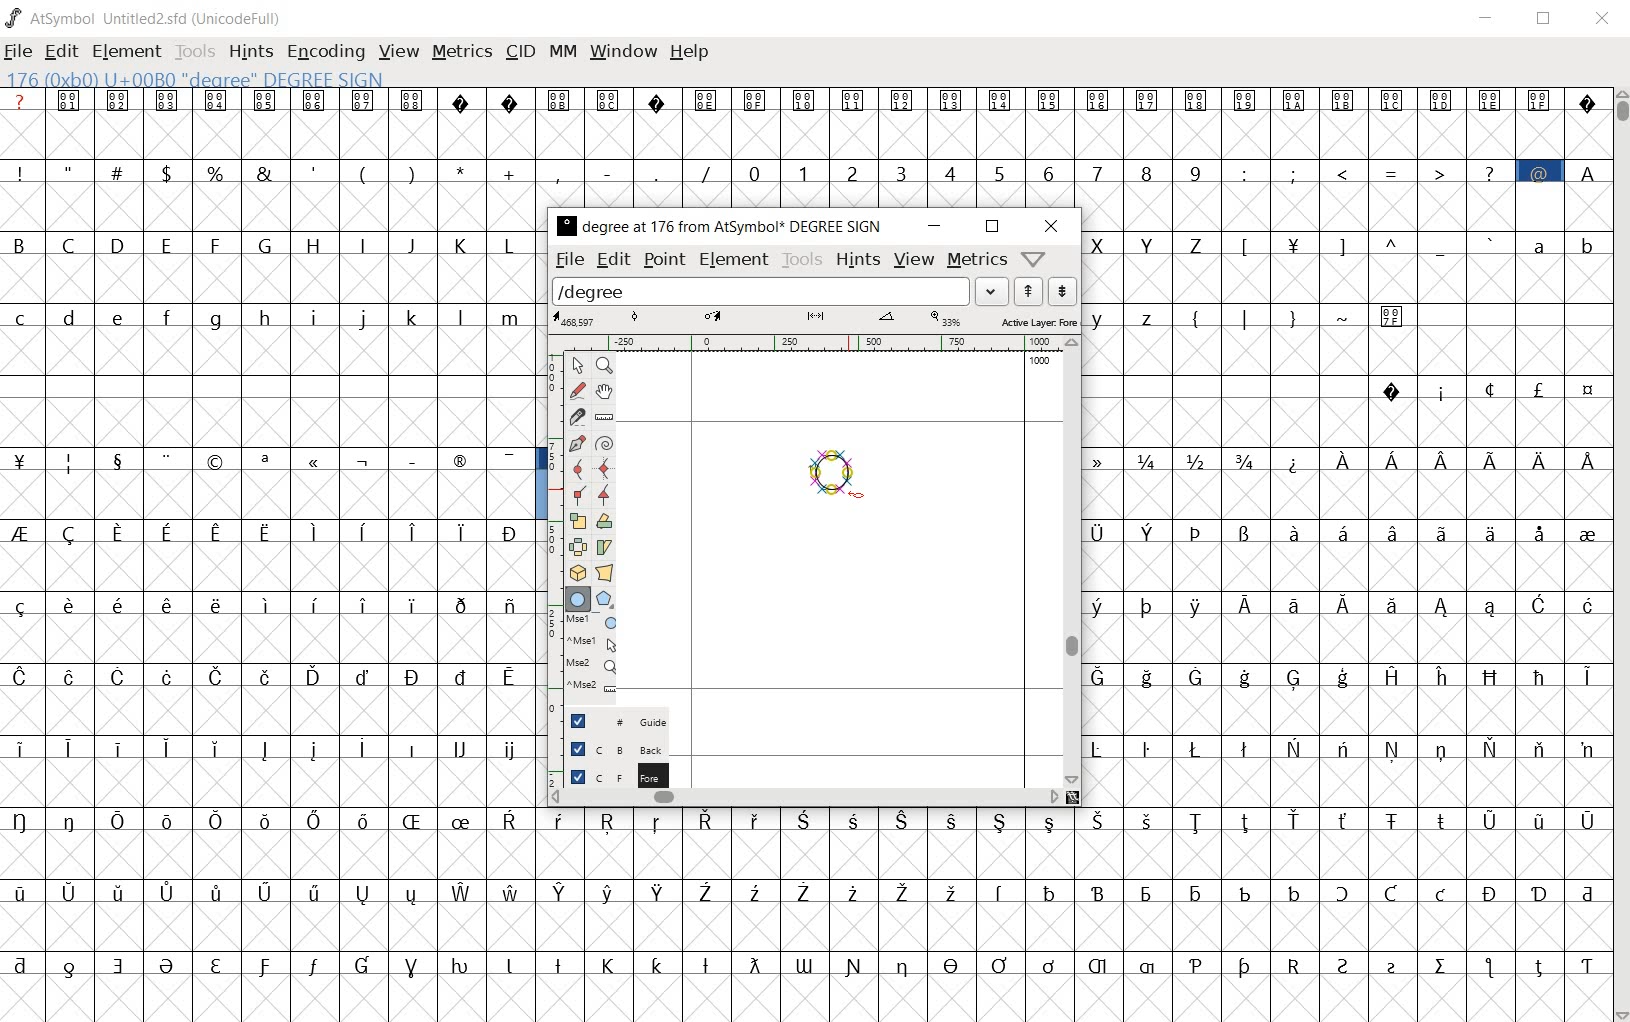 The height and width of the screenshot is (1022, 1630). I want to click on special letters, so click(1346, 530).